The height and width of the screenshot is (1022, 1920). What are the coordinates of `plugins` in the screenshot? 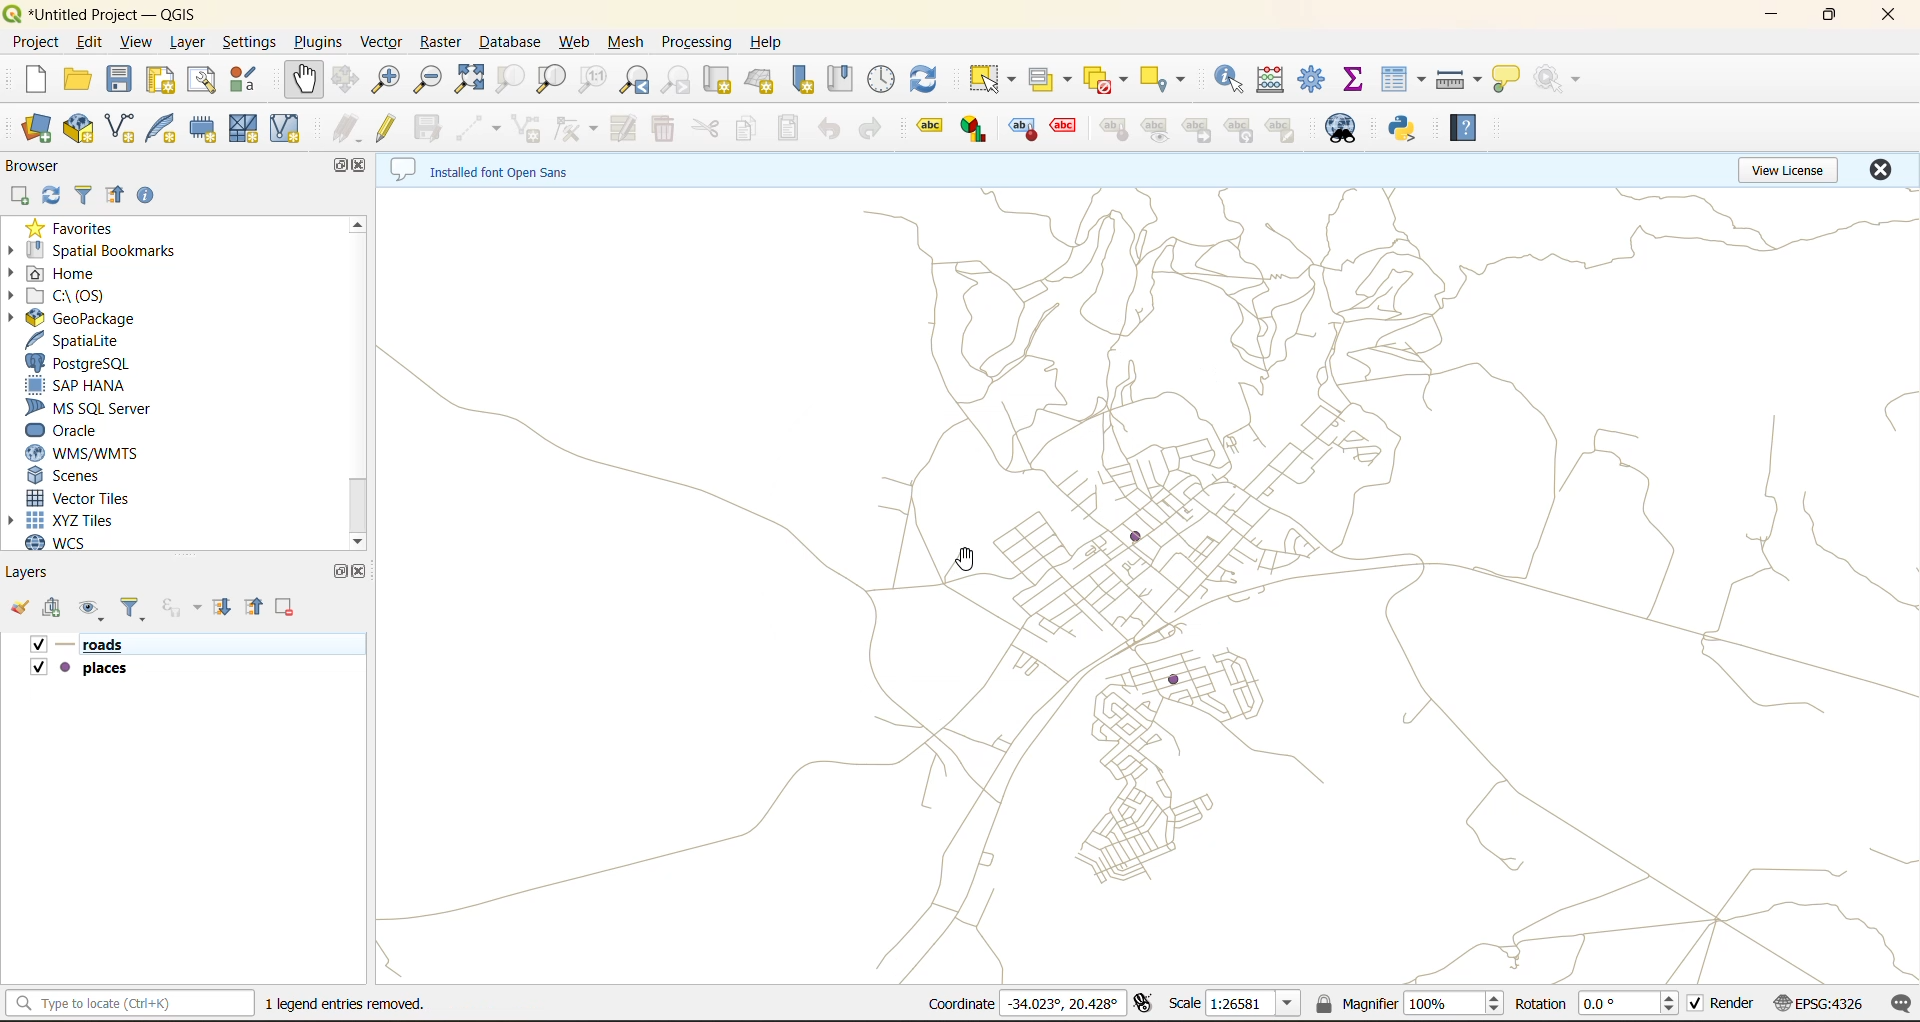 It's located at (323, 42).